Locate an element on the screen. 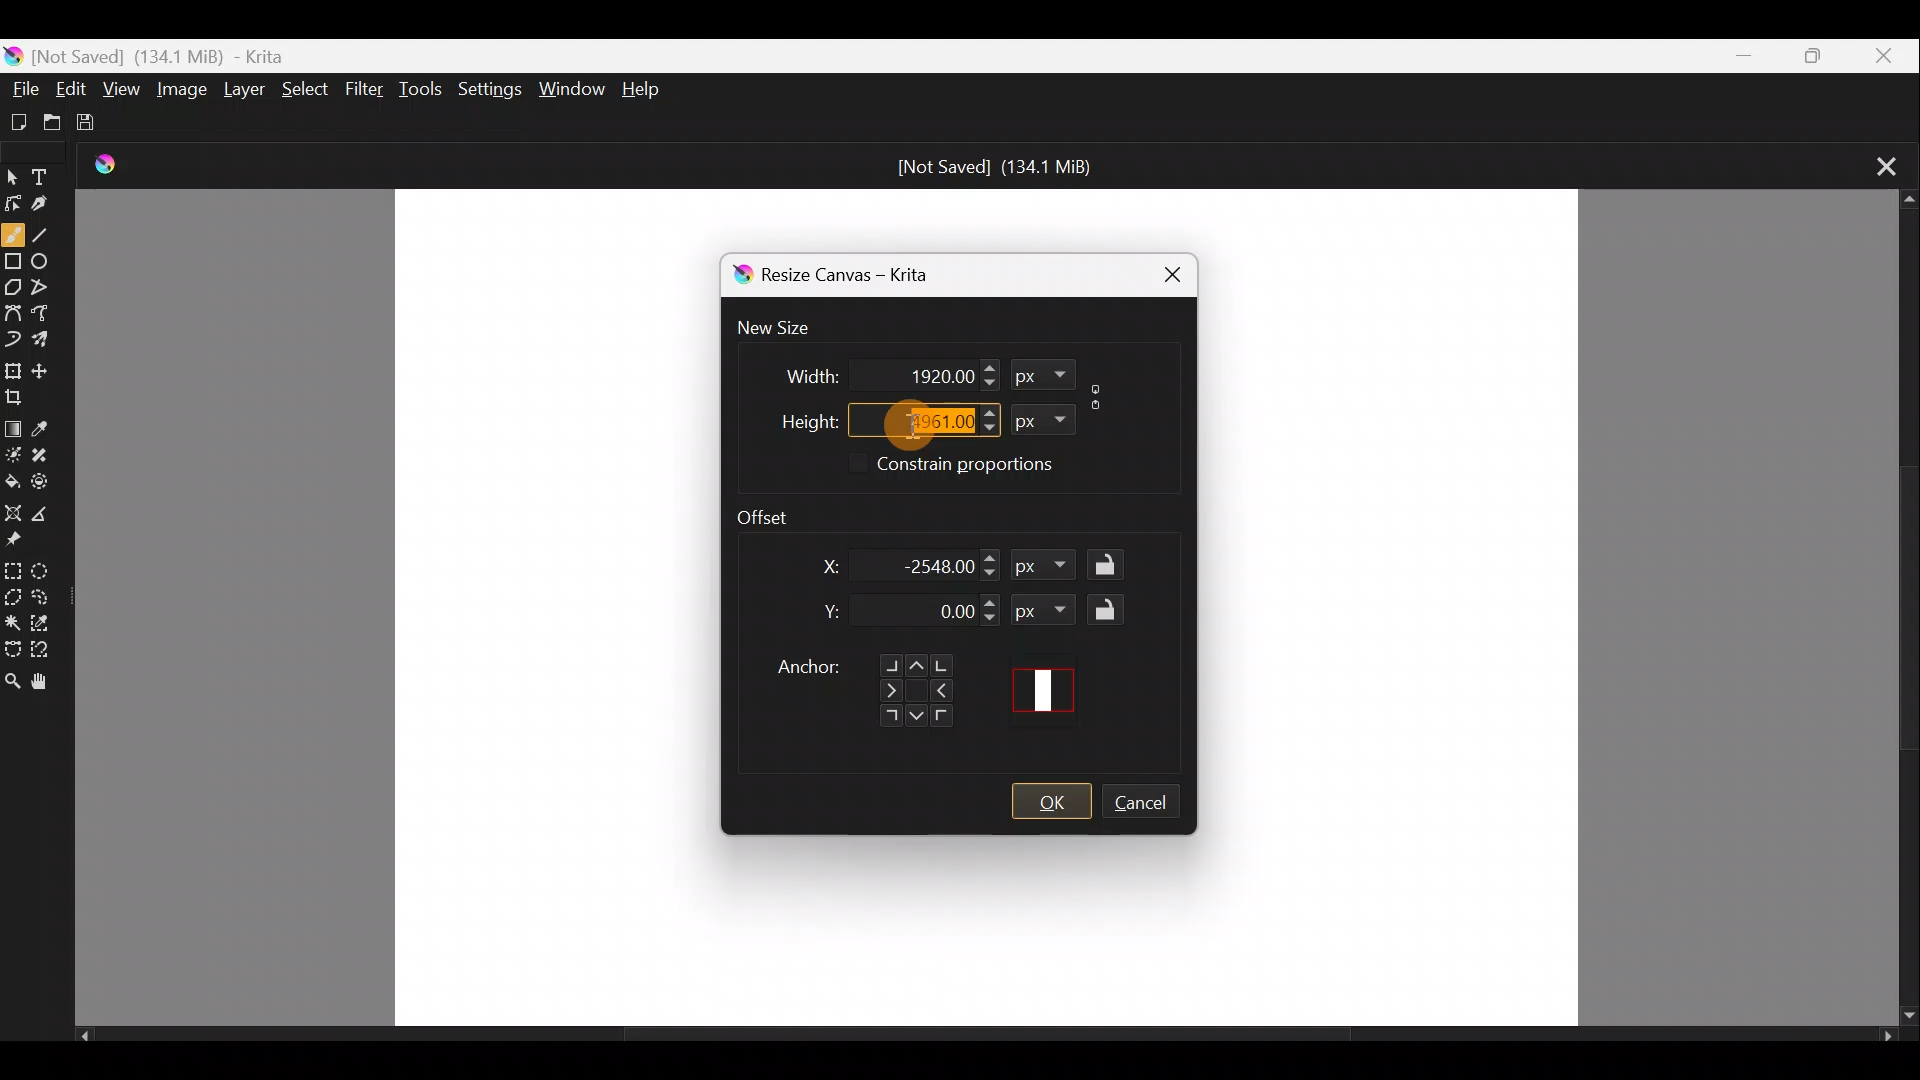 The height and width of the screenshot is (1080, 1920). Settings is located at coordinates (487, 89).